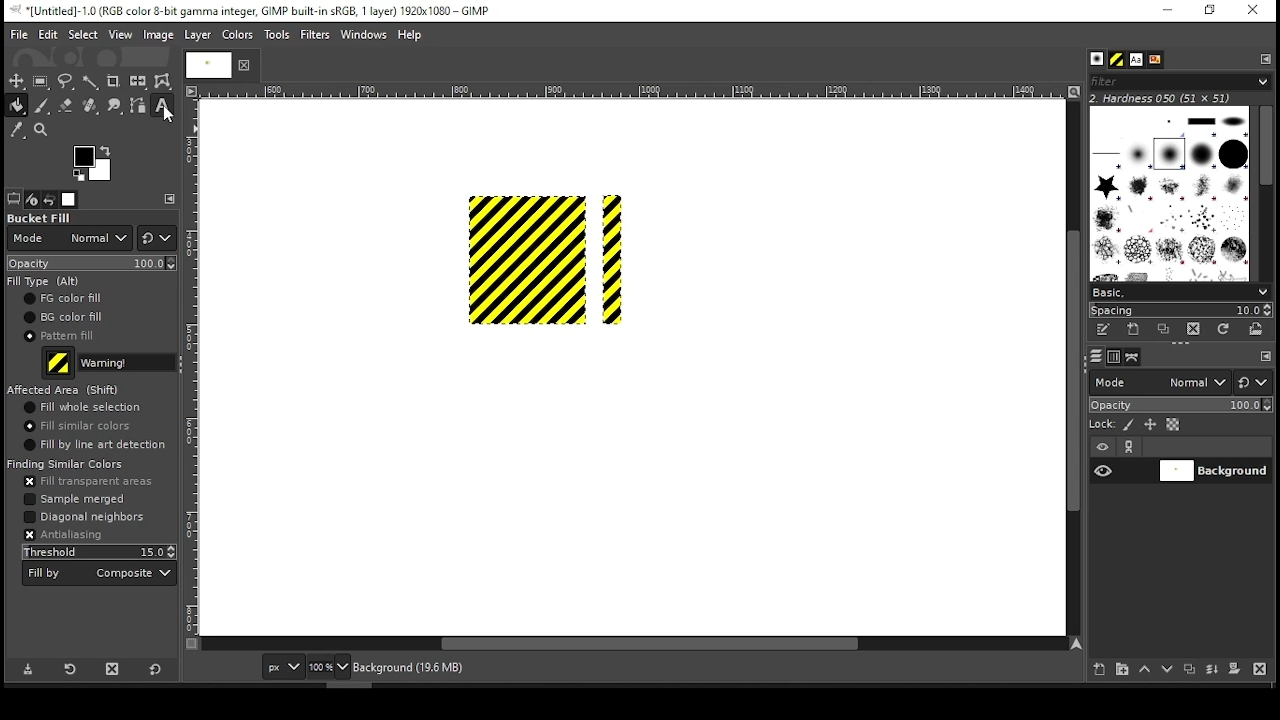 This screenshot has height=720, width=1280. I want to click on undo history, so click(51, 200).